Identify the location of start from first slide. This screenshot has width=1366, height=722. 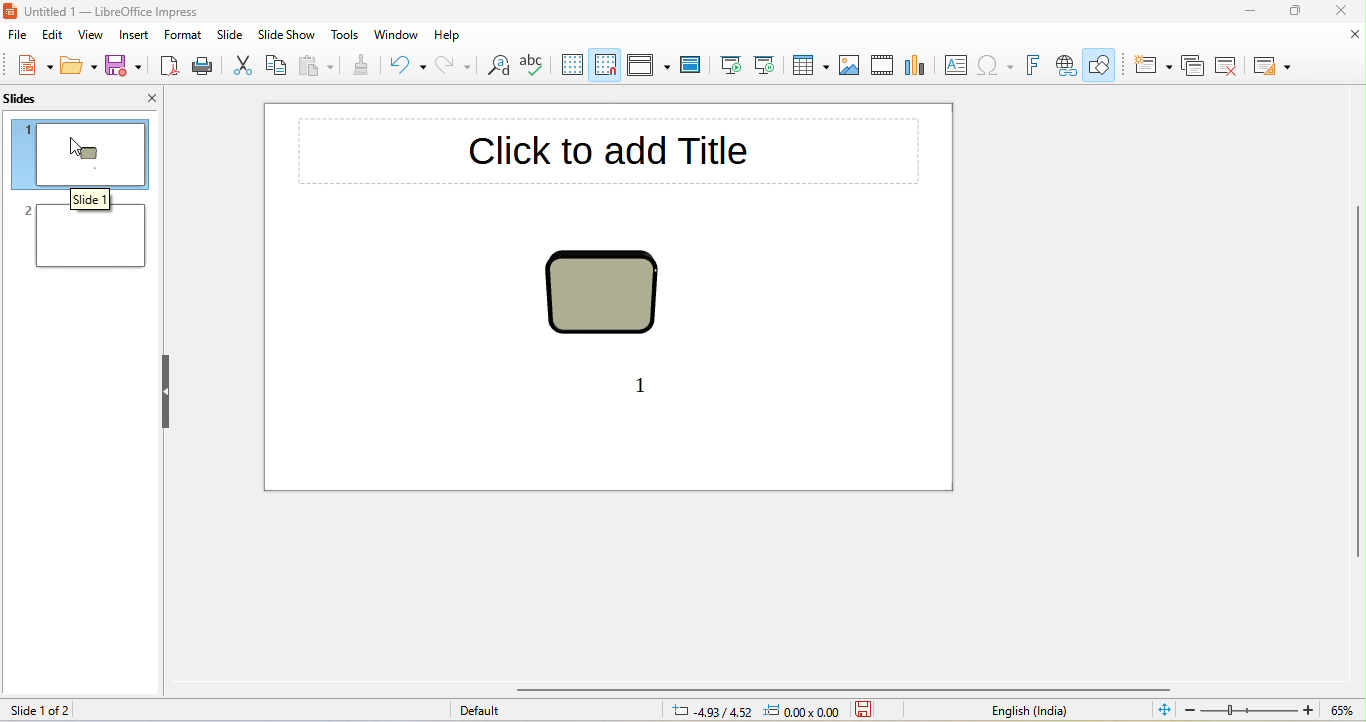
(733, 65).